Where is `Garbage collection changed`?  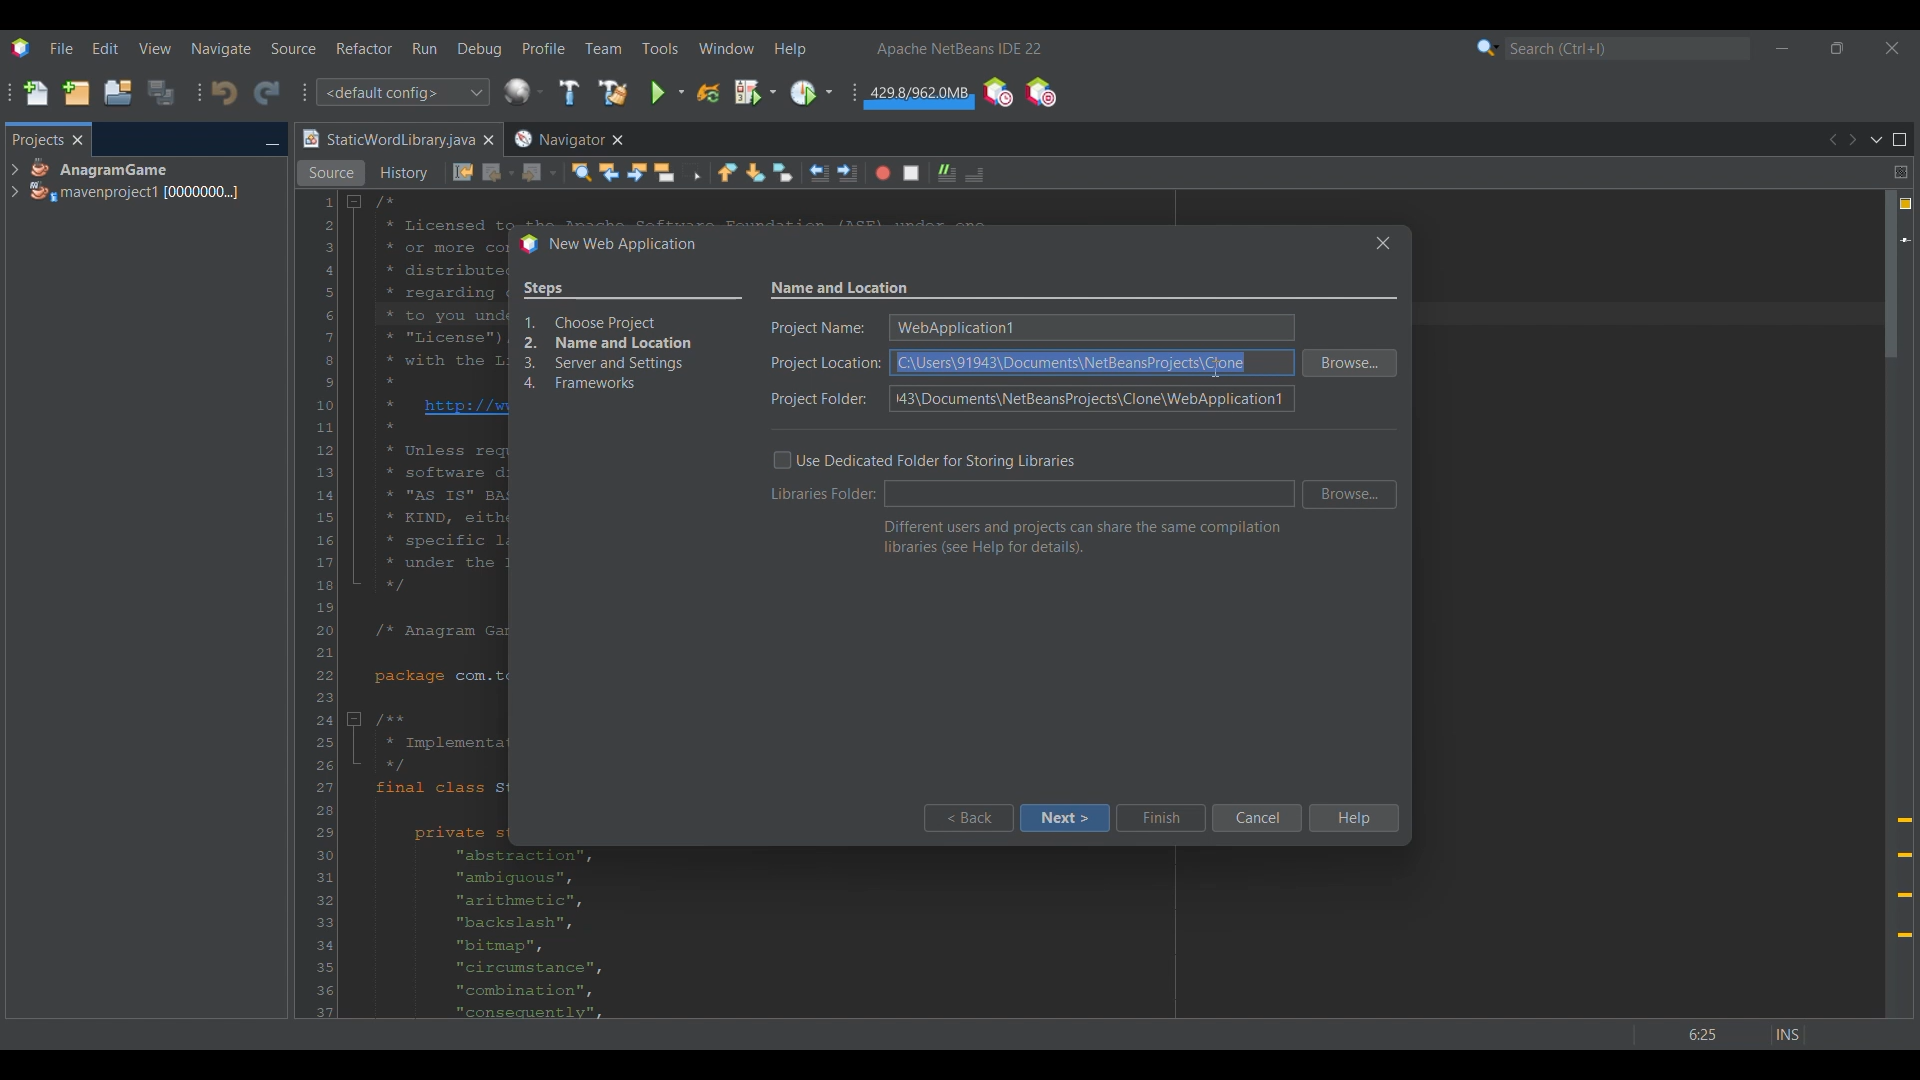 Garbage collection changed is located at coordinates (919, 97).